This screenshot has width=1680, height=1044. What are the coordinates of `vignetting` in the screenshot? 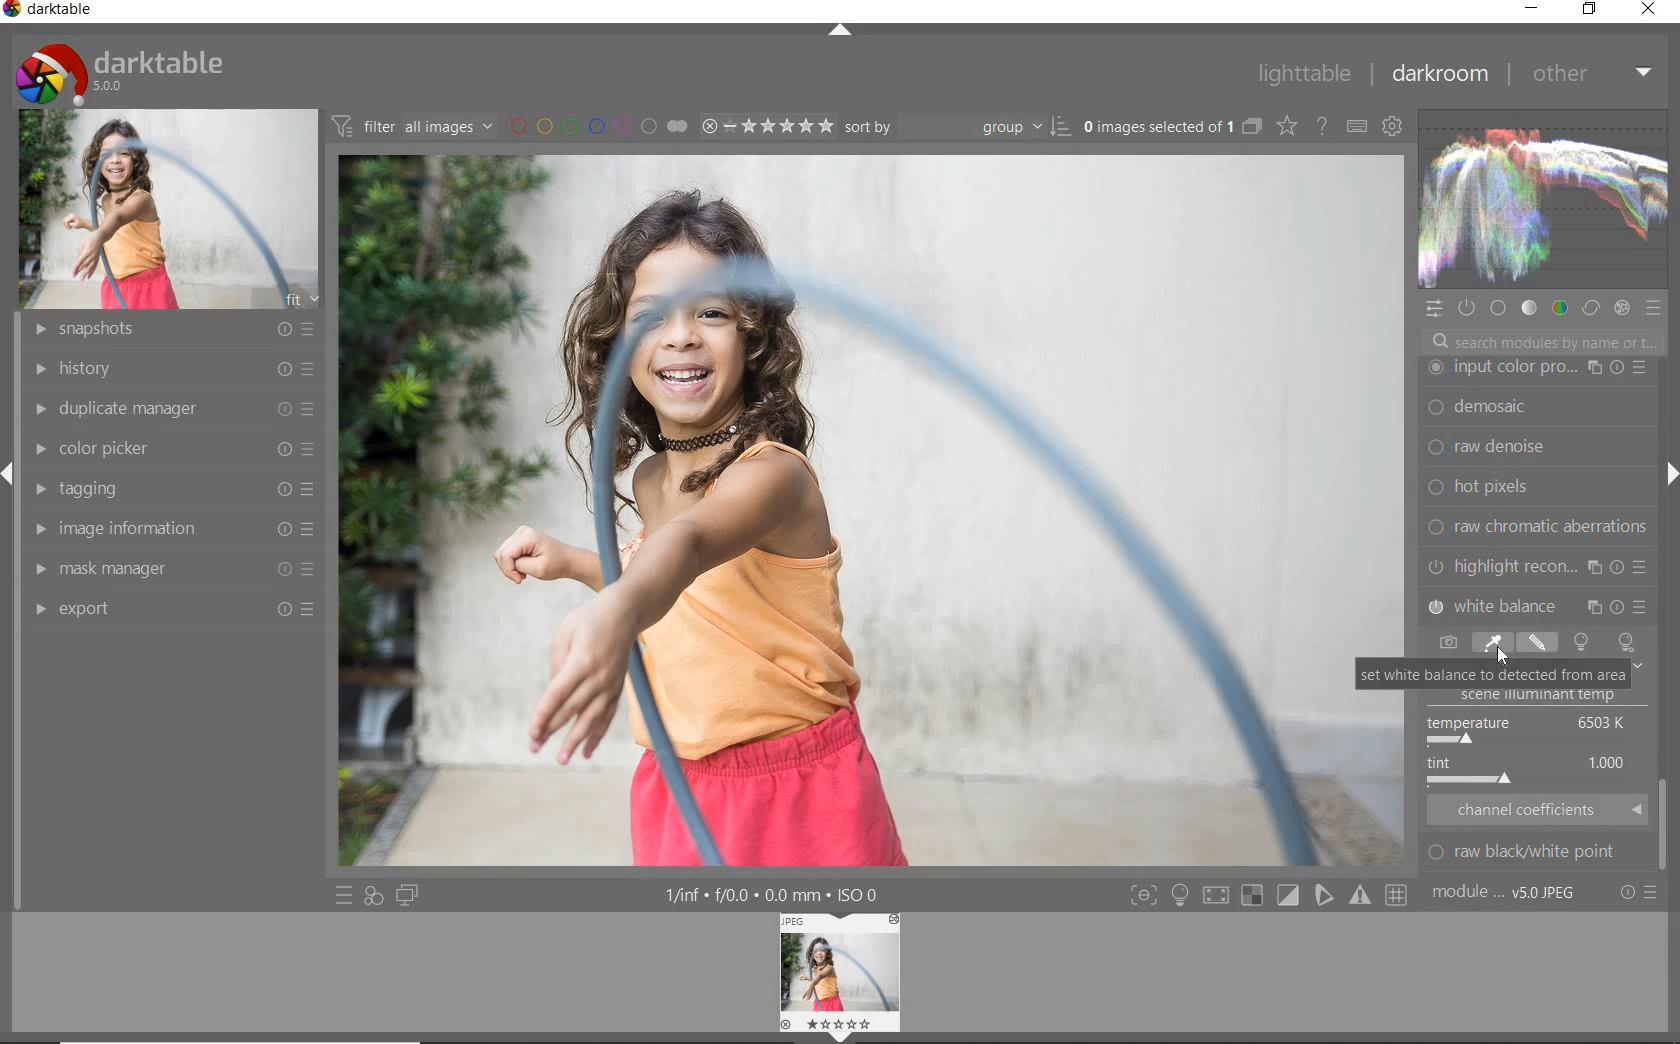 It's located at (1536, 566).